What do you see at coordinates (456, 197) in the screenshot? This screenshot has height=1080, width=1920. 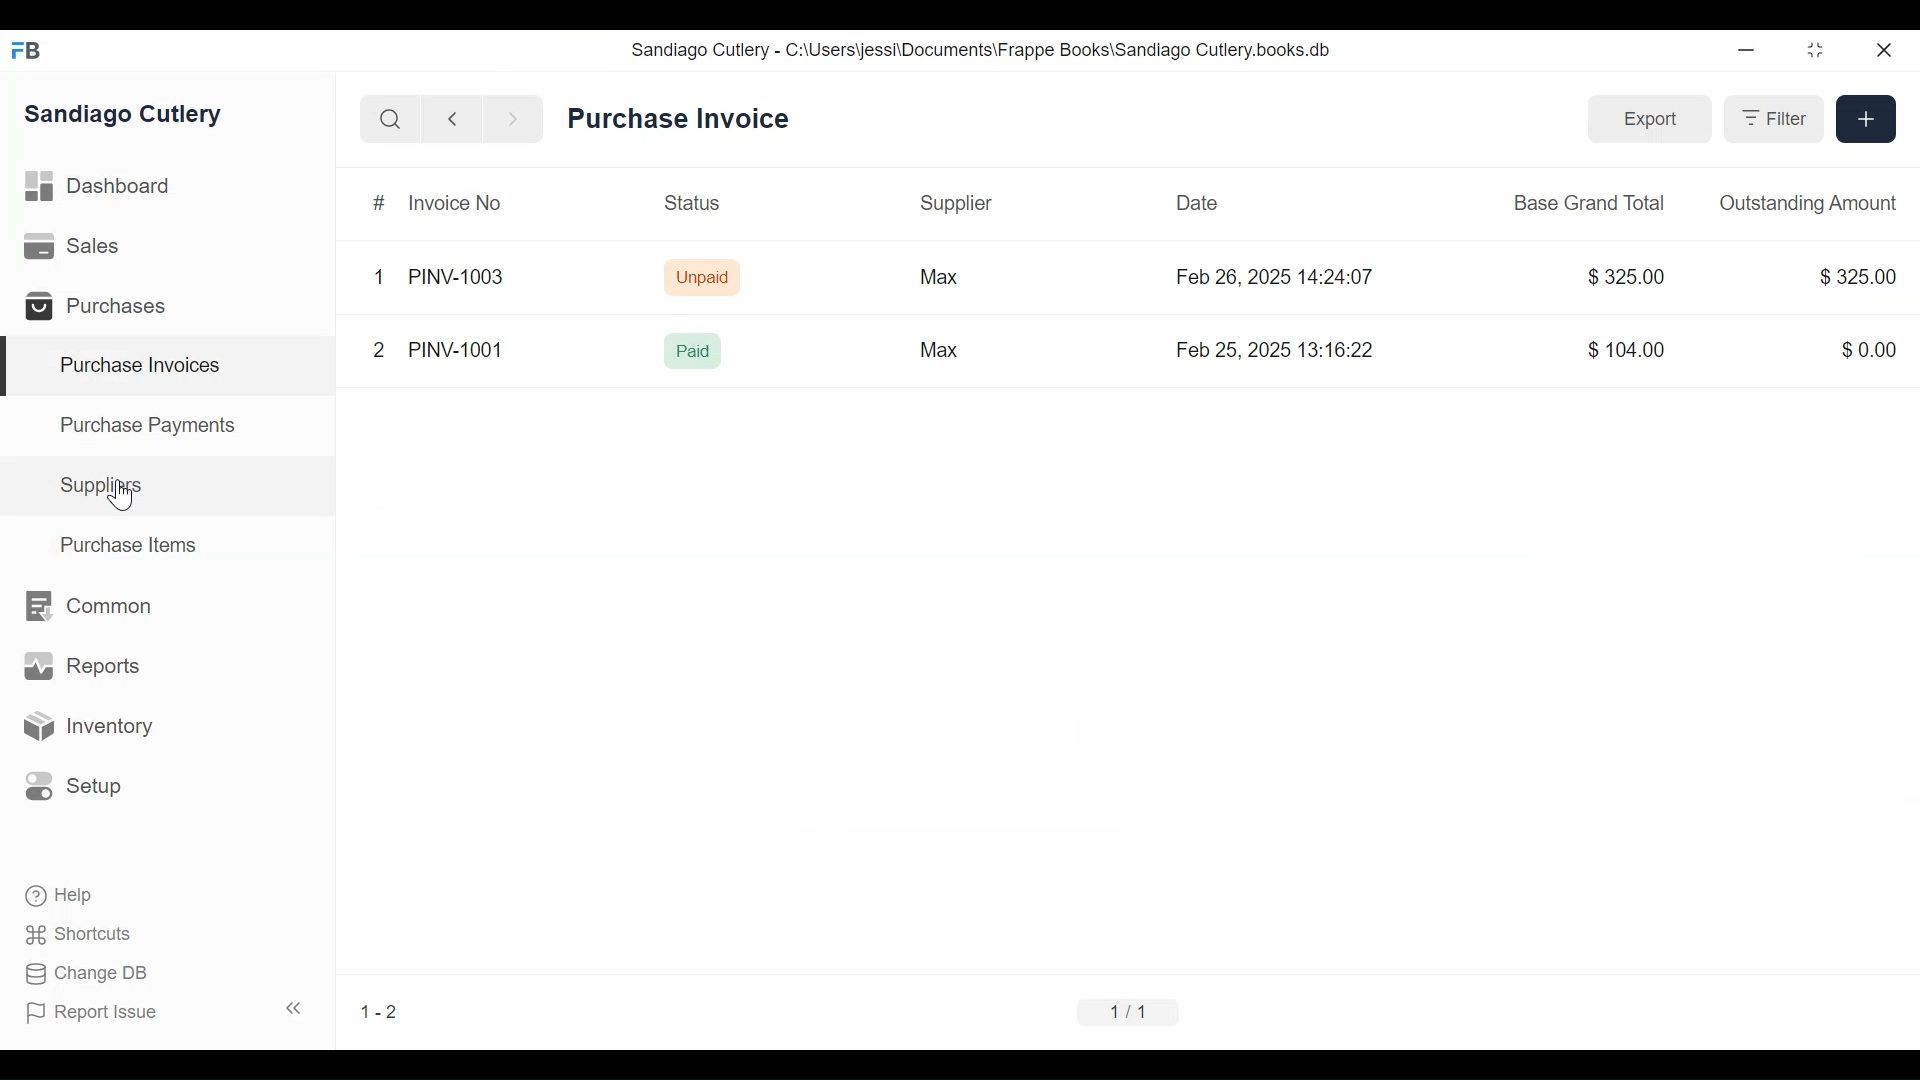 I see `Invoice No` at bounding box center [456, 197].